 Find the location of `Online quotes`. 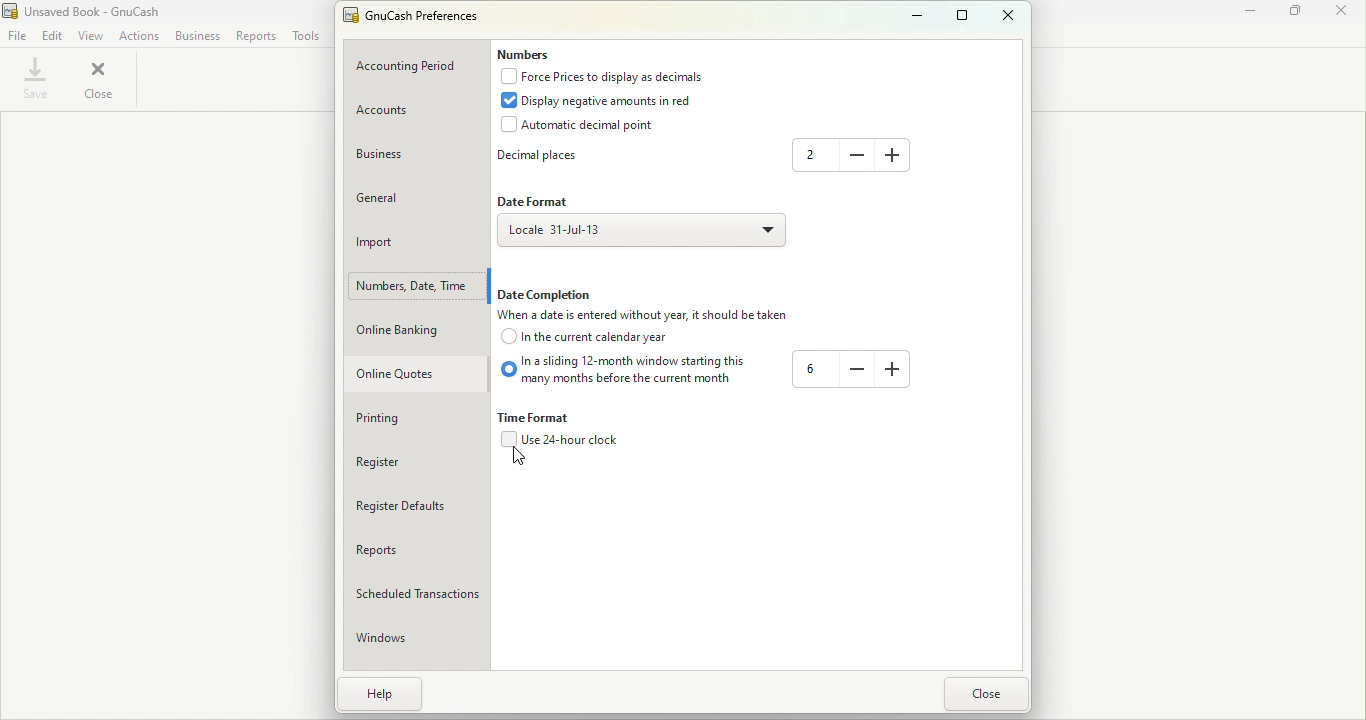

Online quotes is located at coordinates (401, 378).